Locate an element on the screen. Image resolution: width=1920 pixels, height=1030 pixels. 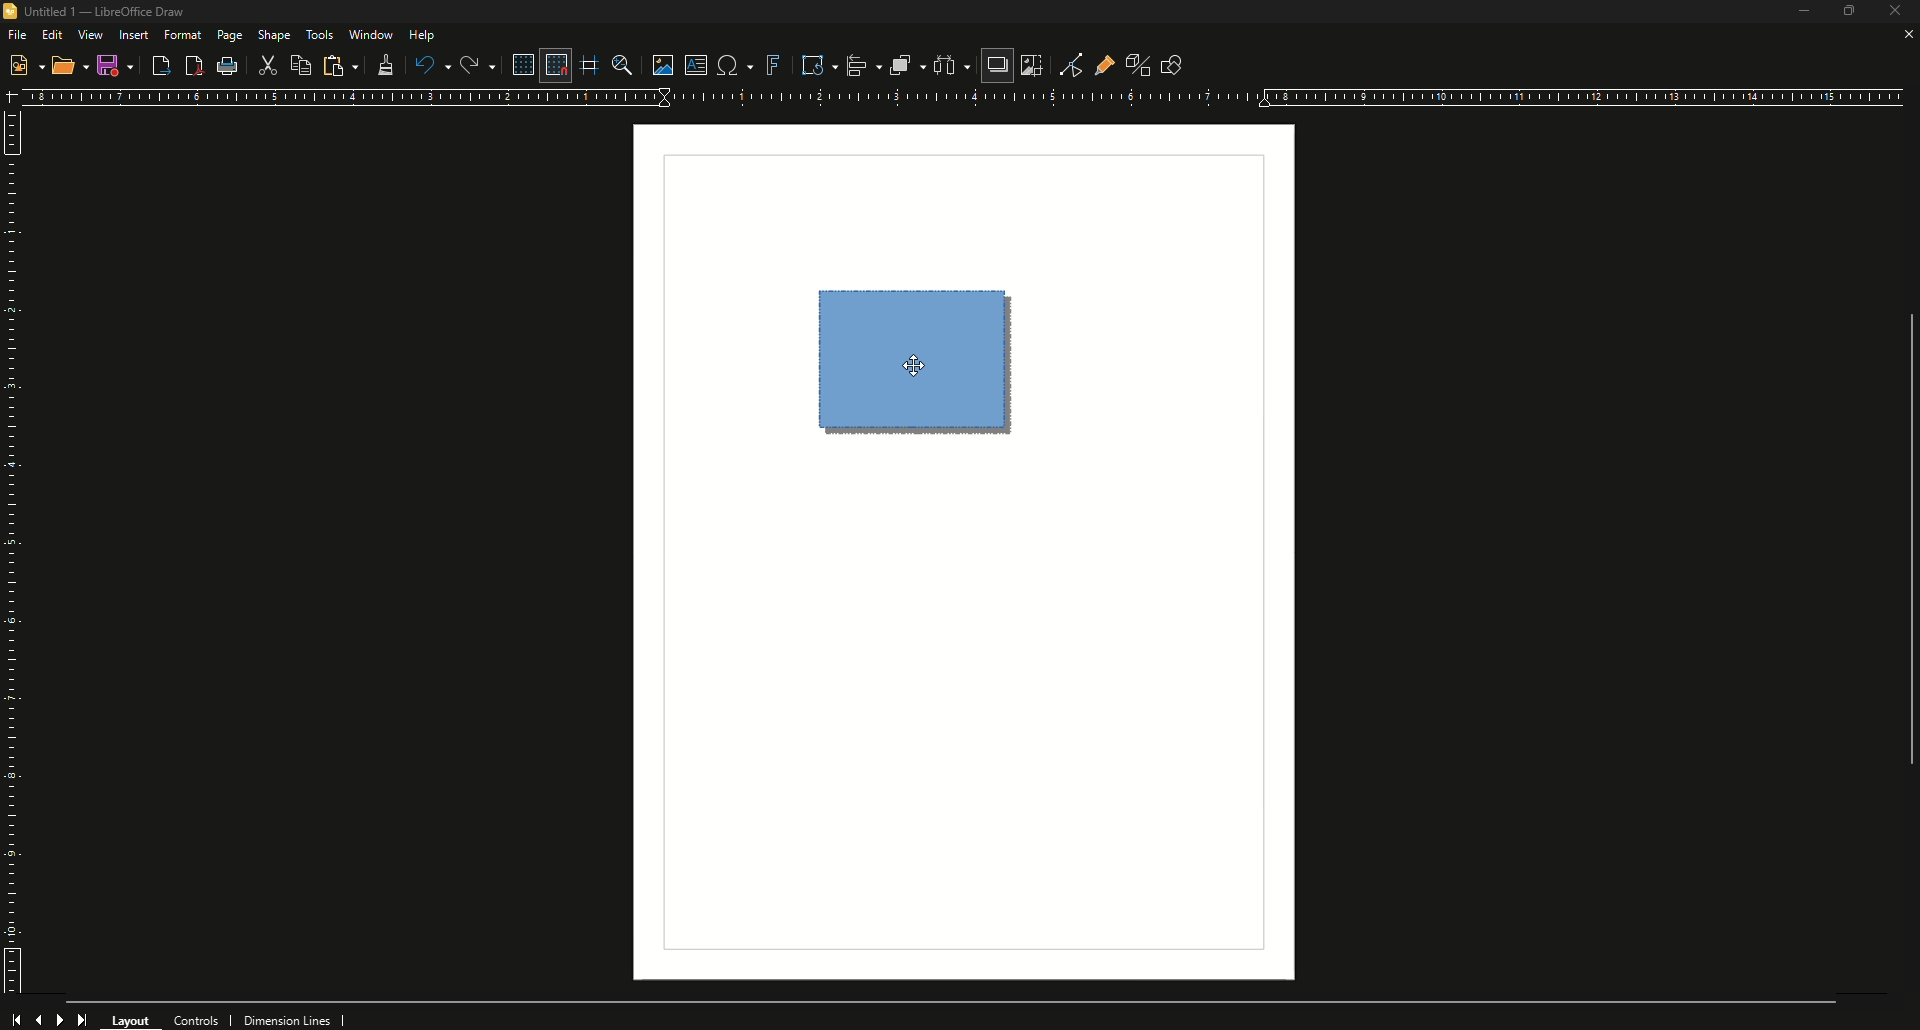
Arrange is located at coordinates (900, 65).